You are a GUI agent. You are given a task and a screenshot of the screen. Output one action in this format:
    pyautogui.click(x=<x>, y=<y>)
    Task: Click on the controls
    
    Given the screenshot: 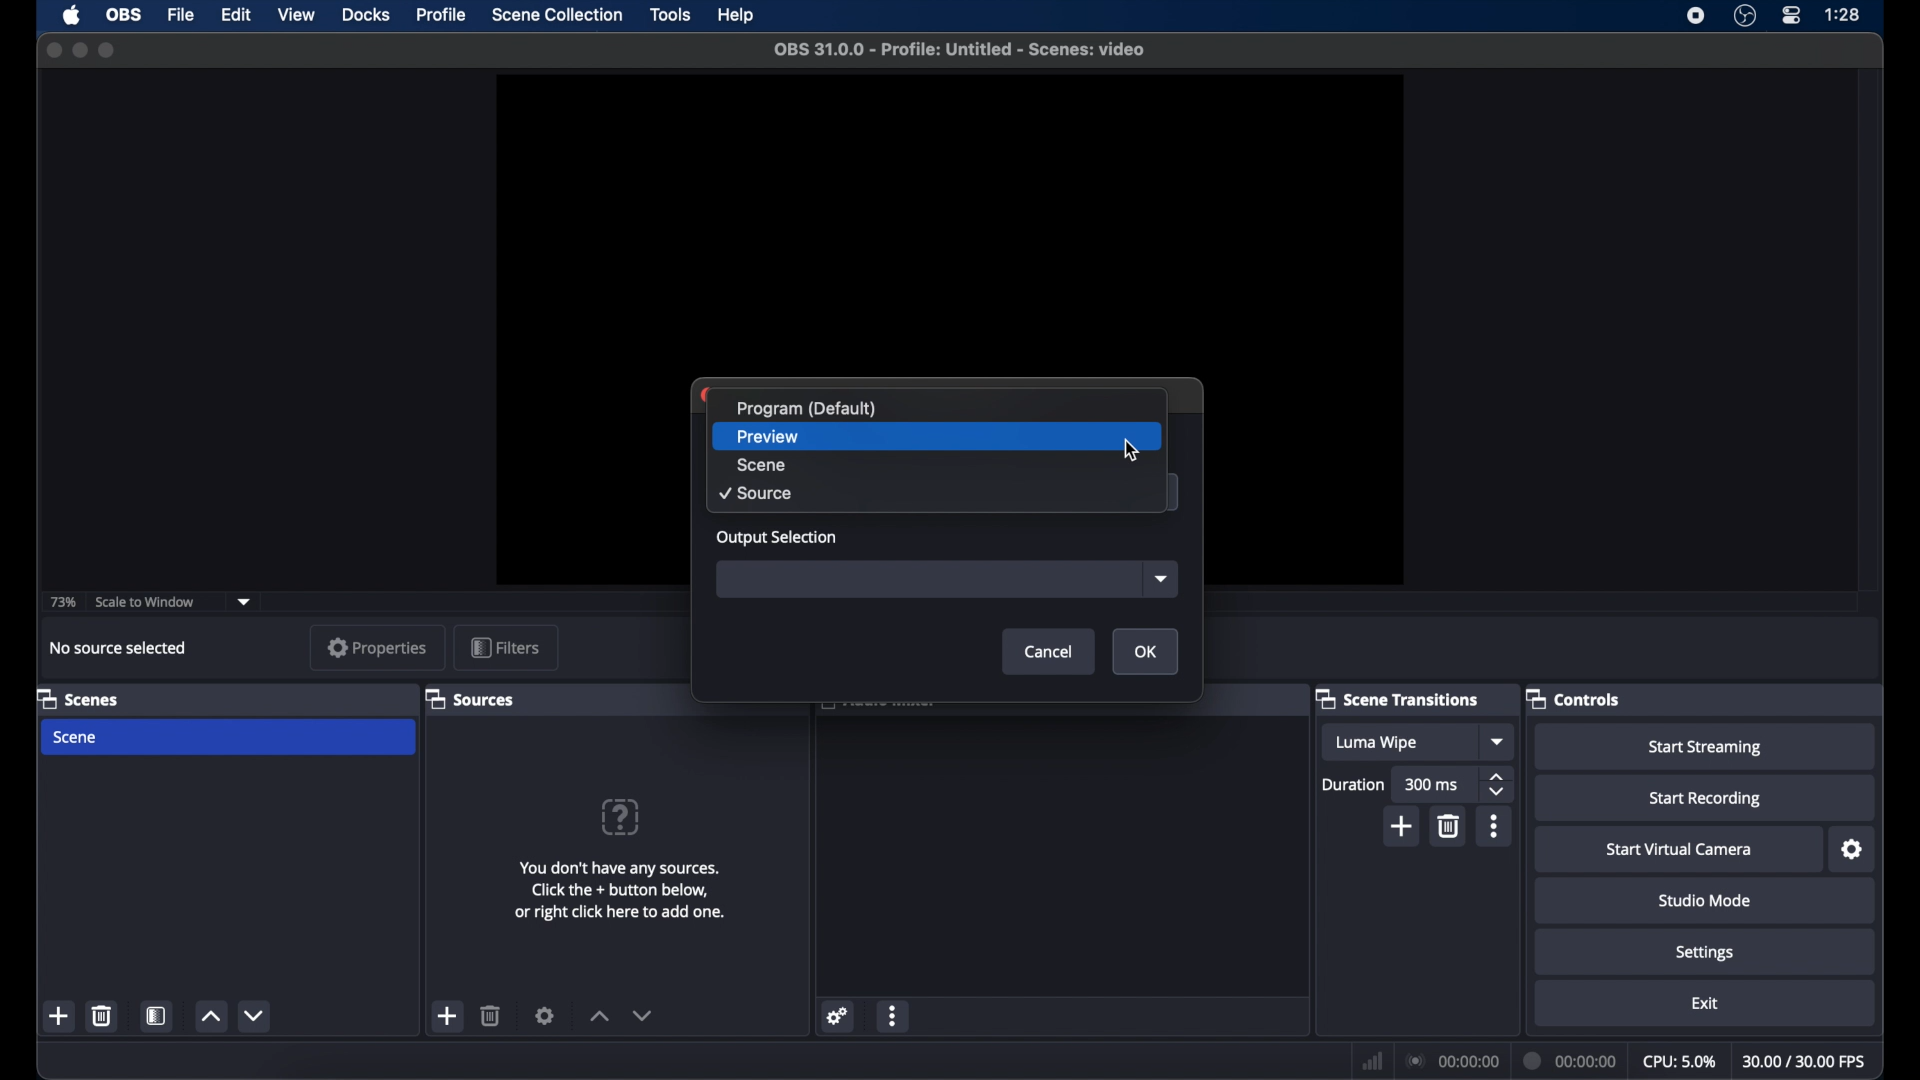 What is the action you would take?
    pyautogui.click(x=1576, y=699)
    